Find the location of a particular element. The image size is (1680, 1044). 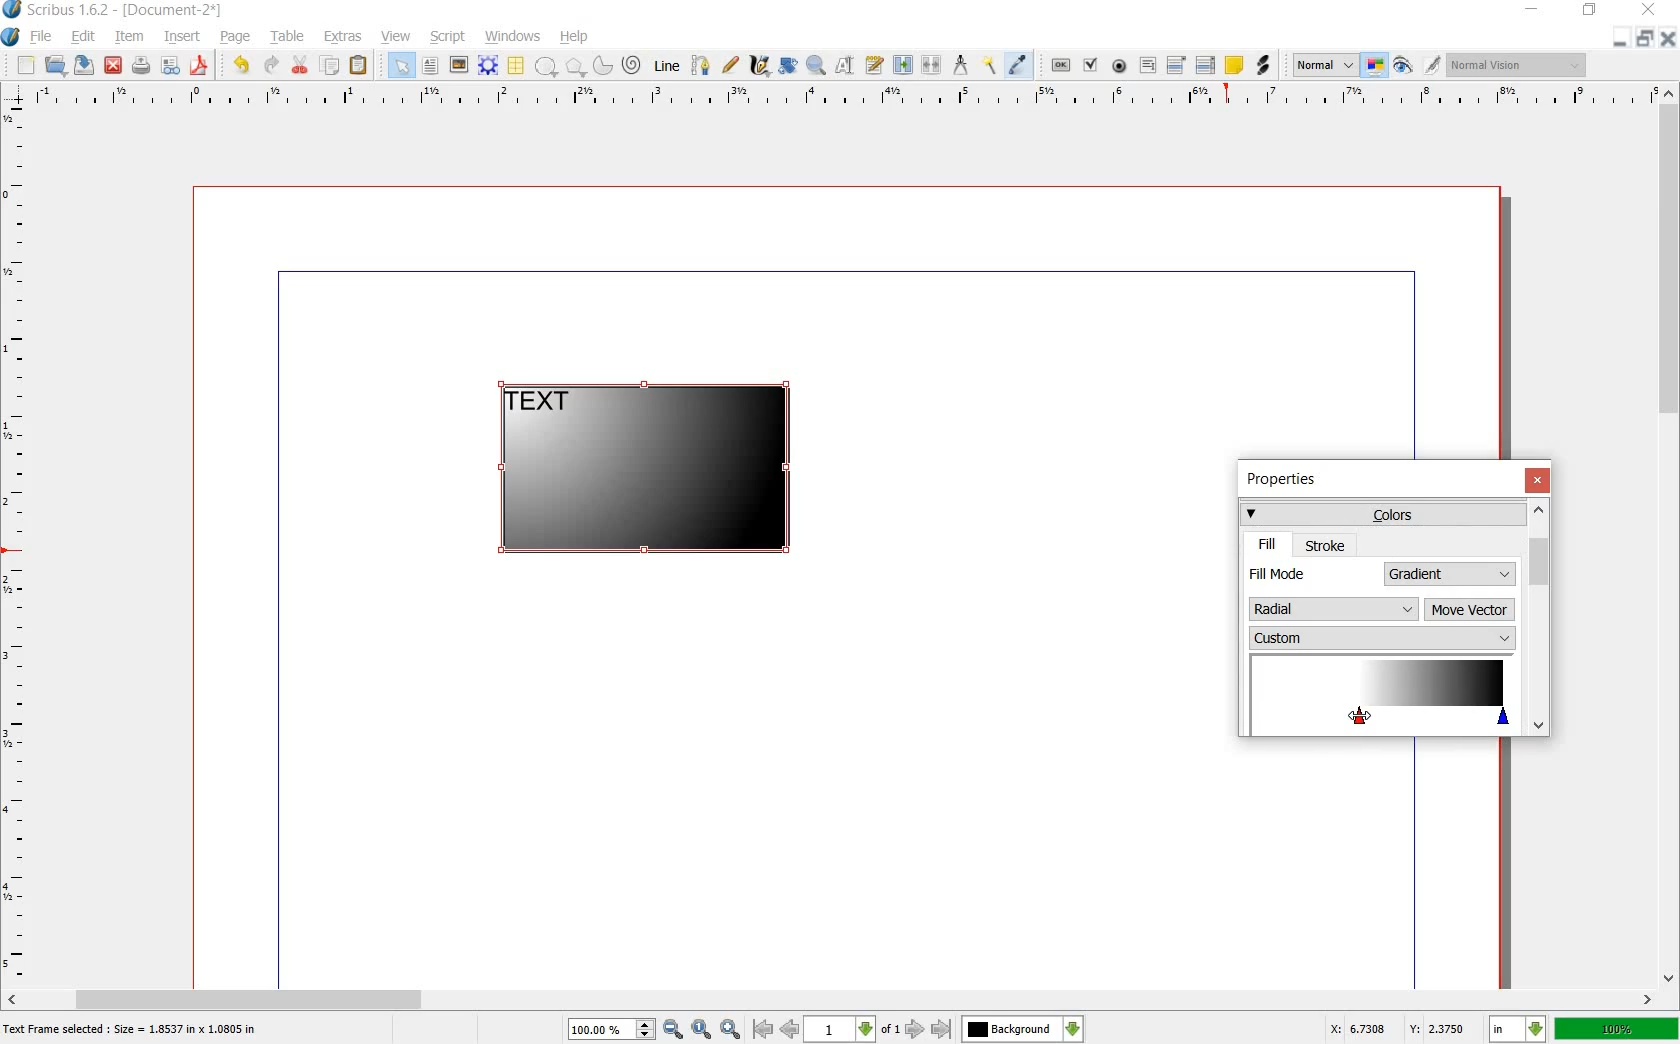

undo is located at coordinates (244, 66).